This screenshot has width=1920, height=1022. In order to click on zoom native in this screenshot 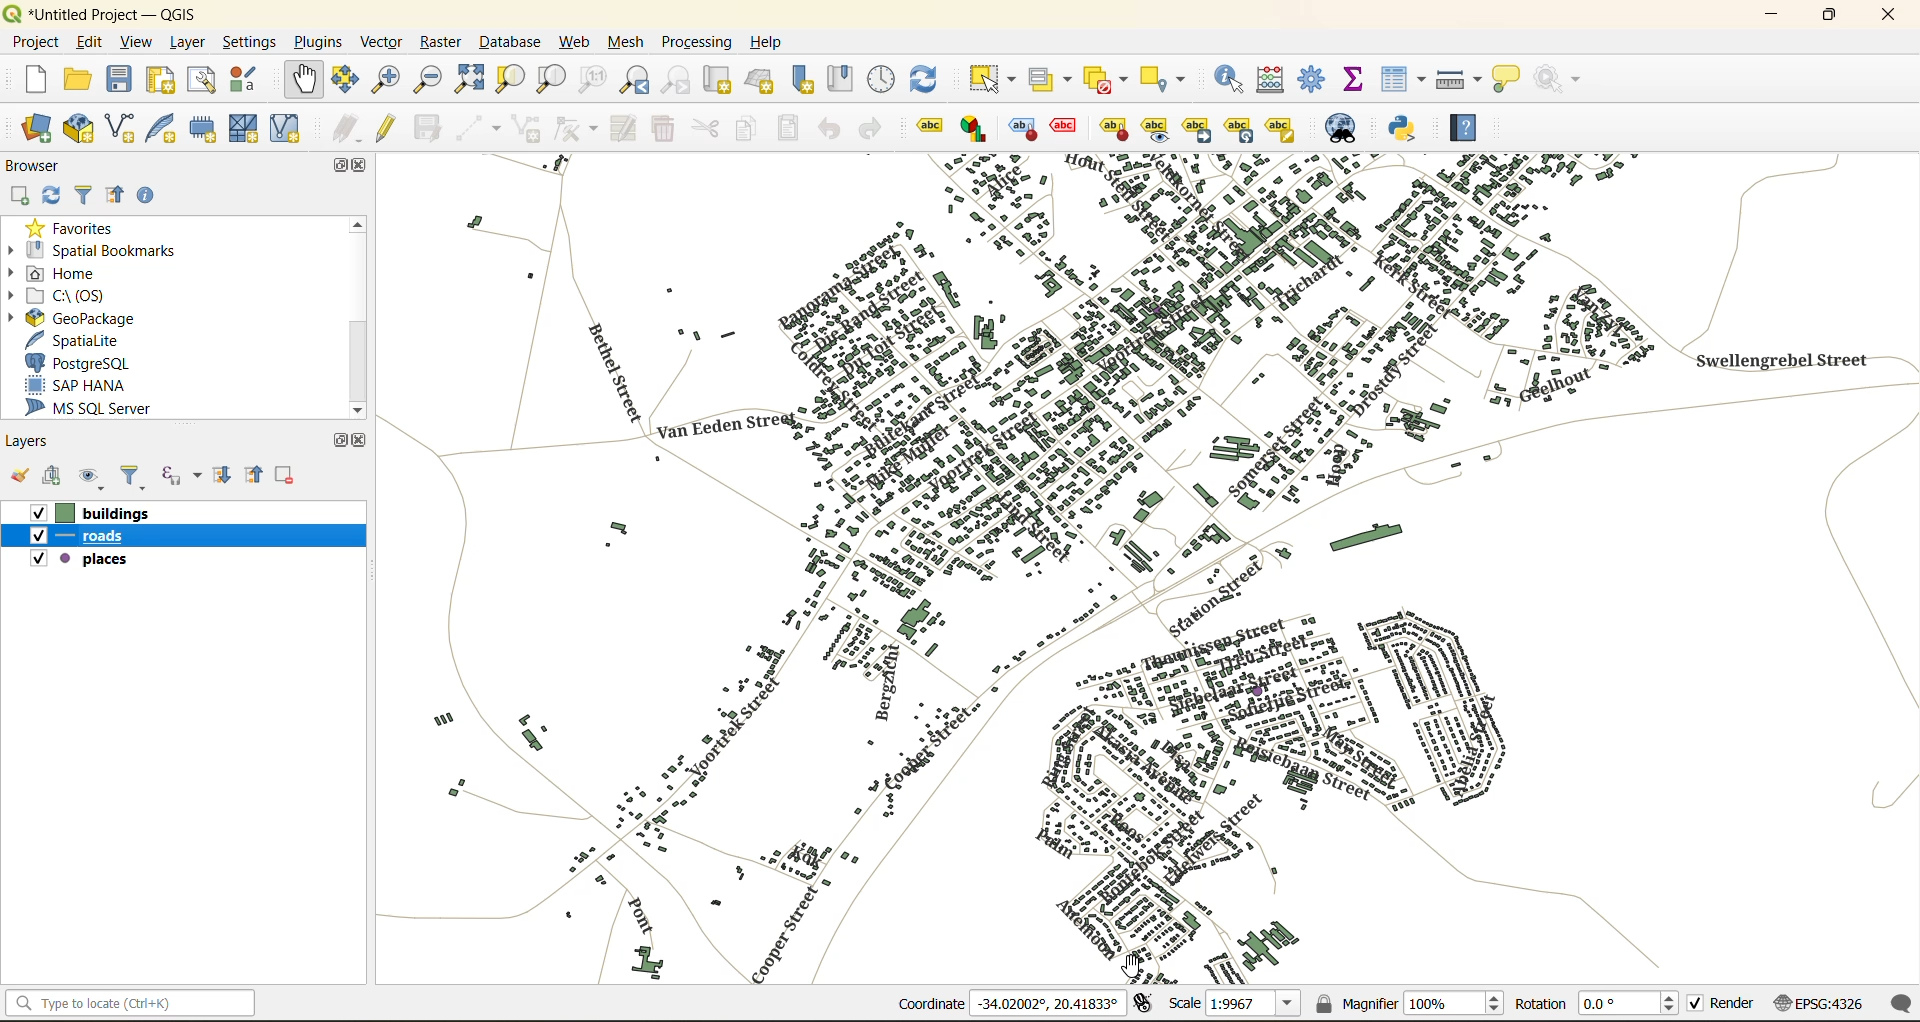, I will do `click(589, 79)`.